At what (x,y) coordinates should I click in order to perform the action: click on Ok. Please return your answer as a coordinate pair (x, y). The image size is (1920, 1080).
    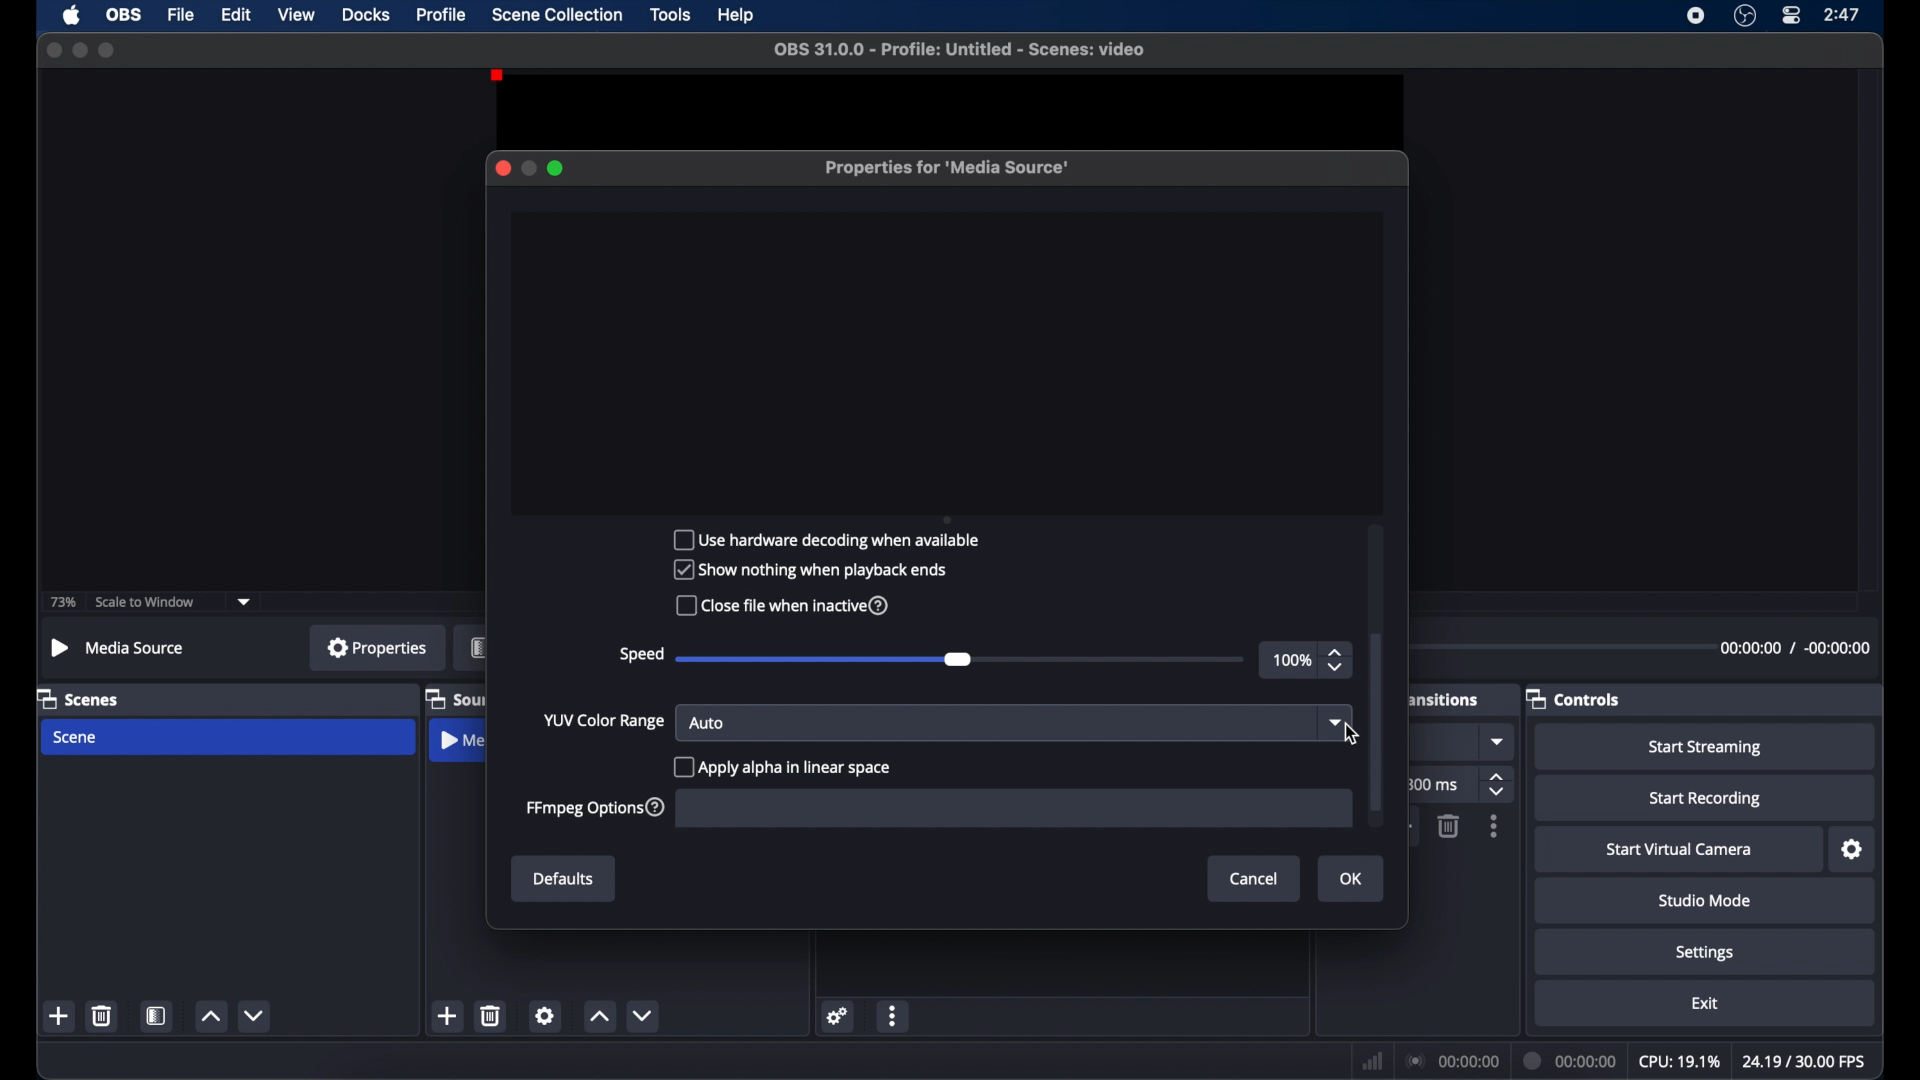
    Looking at the image, I should click on (1349, 879).